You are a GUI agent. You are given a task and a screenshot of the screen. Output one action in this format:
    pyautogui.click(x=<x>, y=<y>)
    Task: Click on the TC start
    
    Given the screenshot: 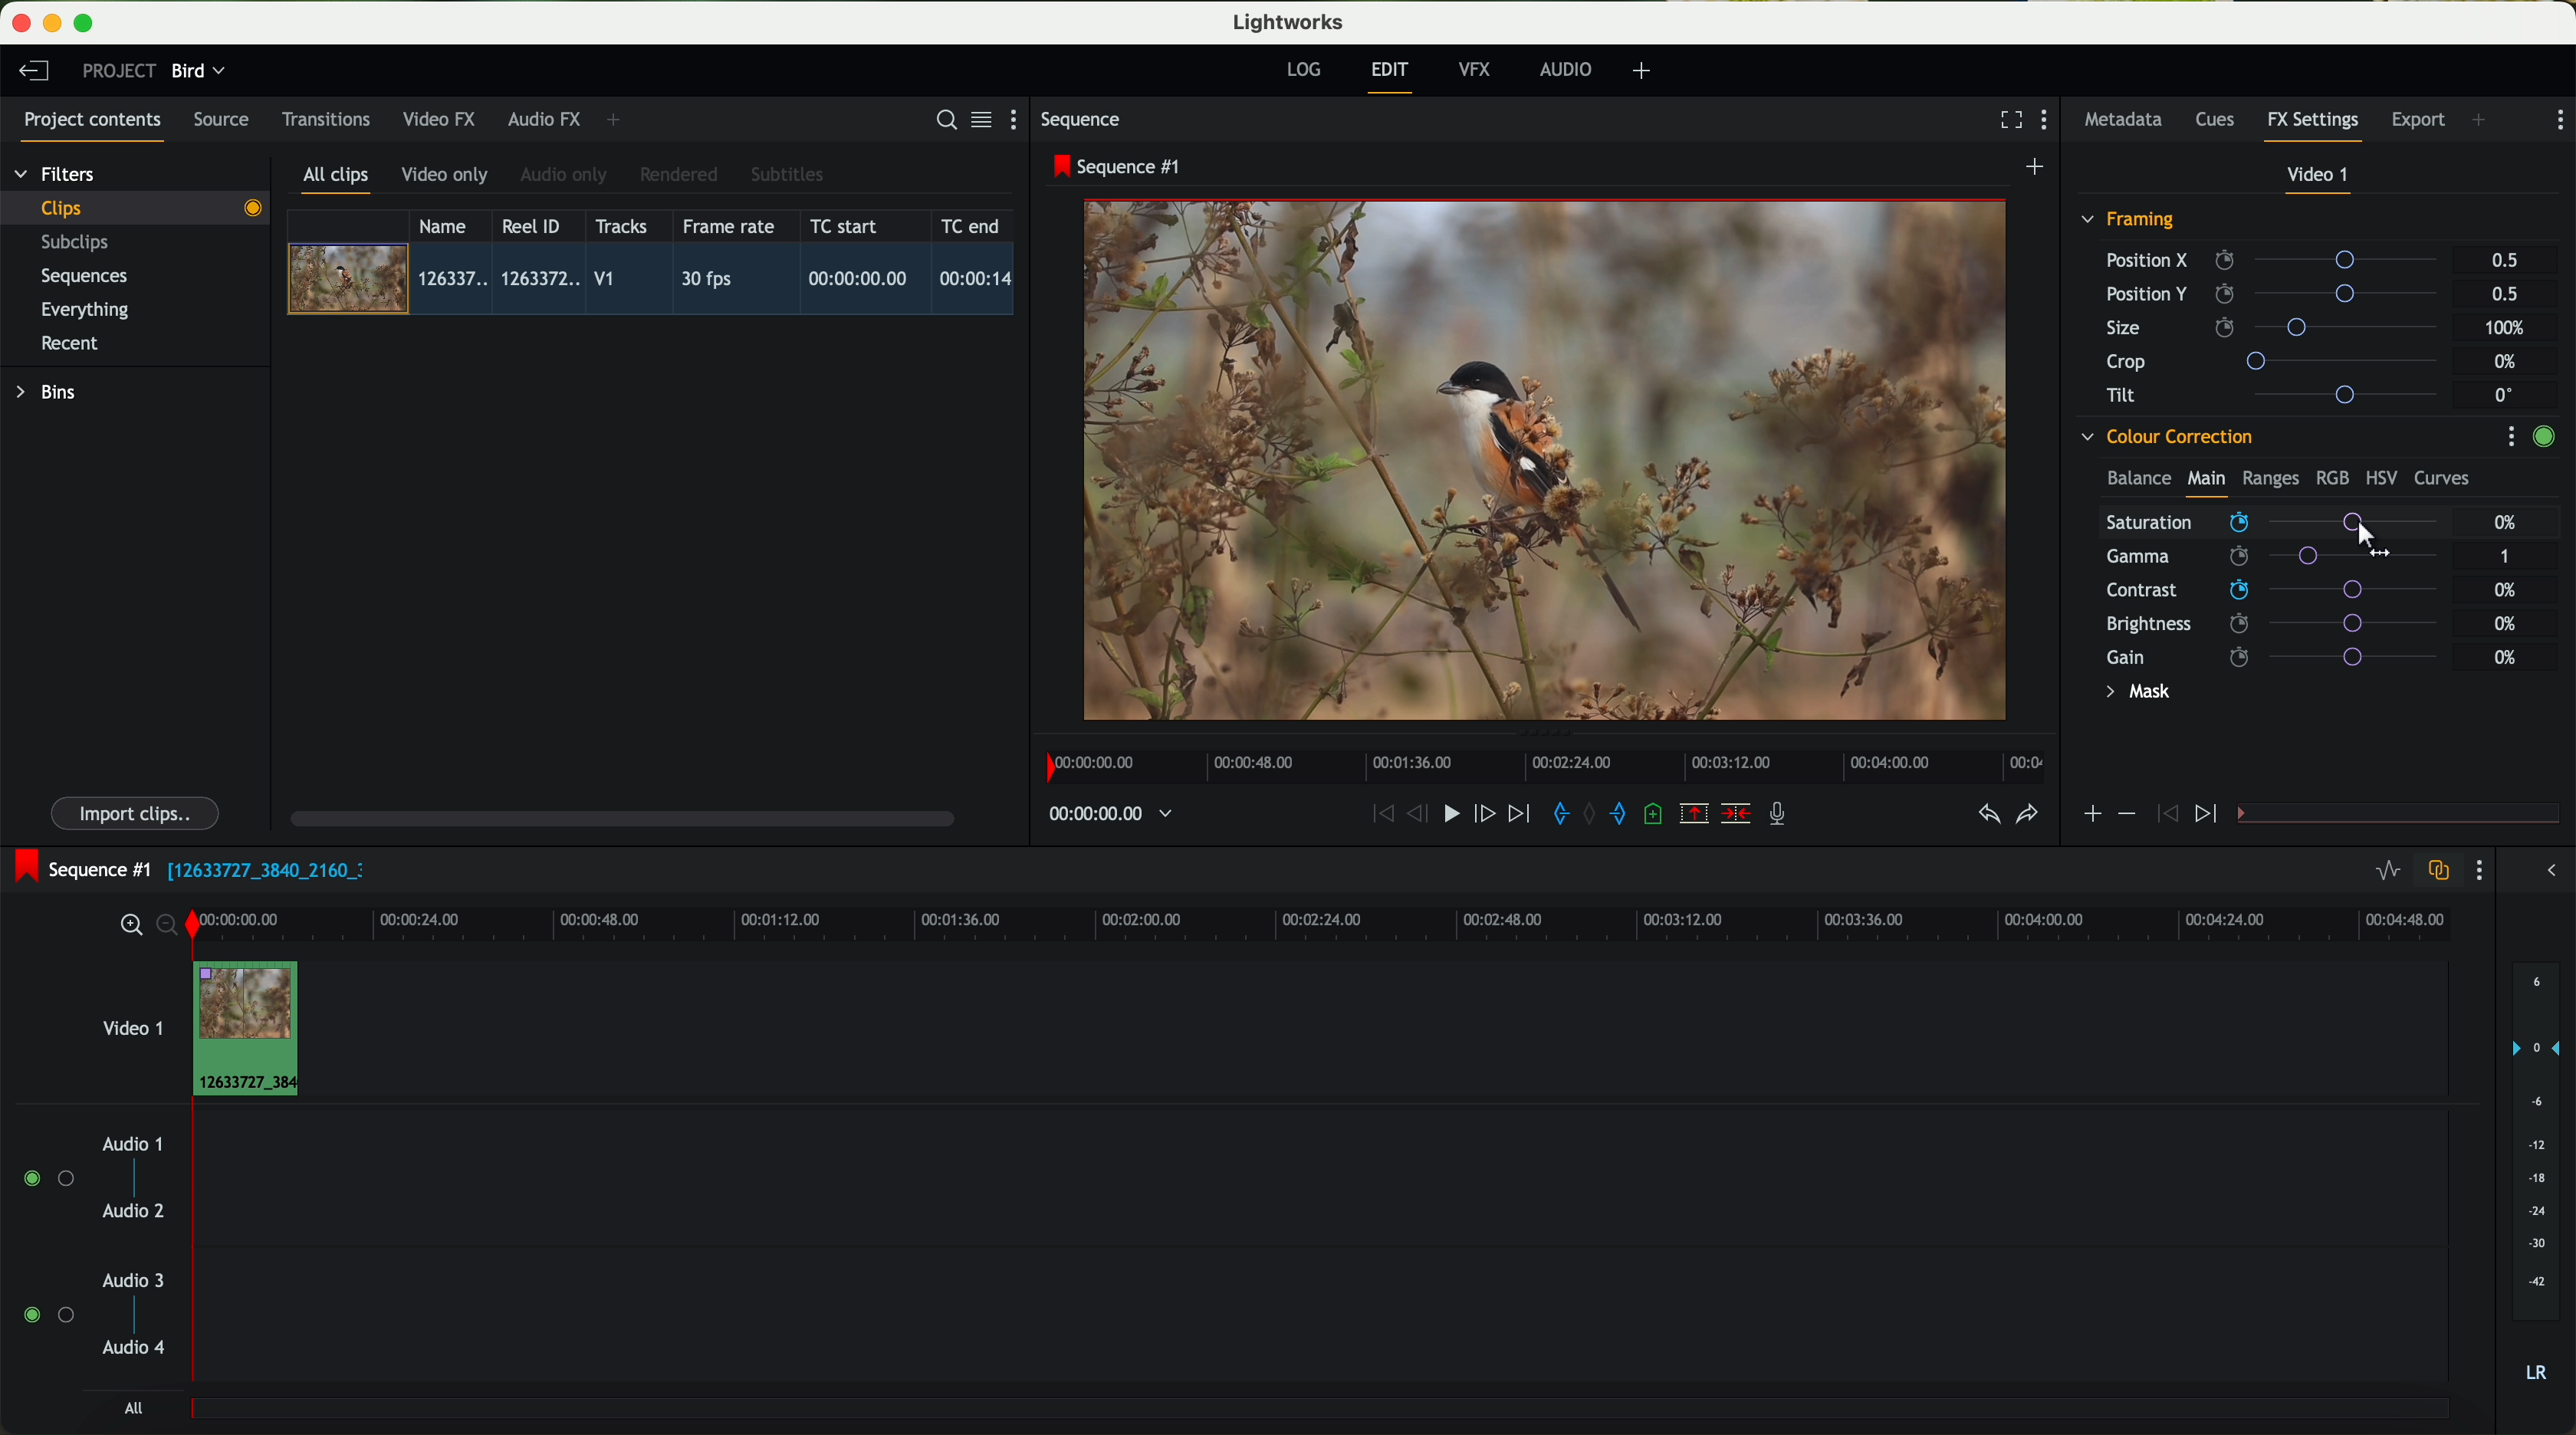 What is the action you would take?
    pyautogui.click(x=846, y=225)
    